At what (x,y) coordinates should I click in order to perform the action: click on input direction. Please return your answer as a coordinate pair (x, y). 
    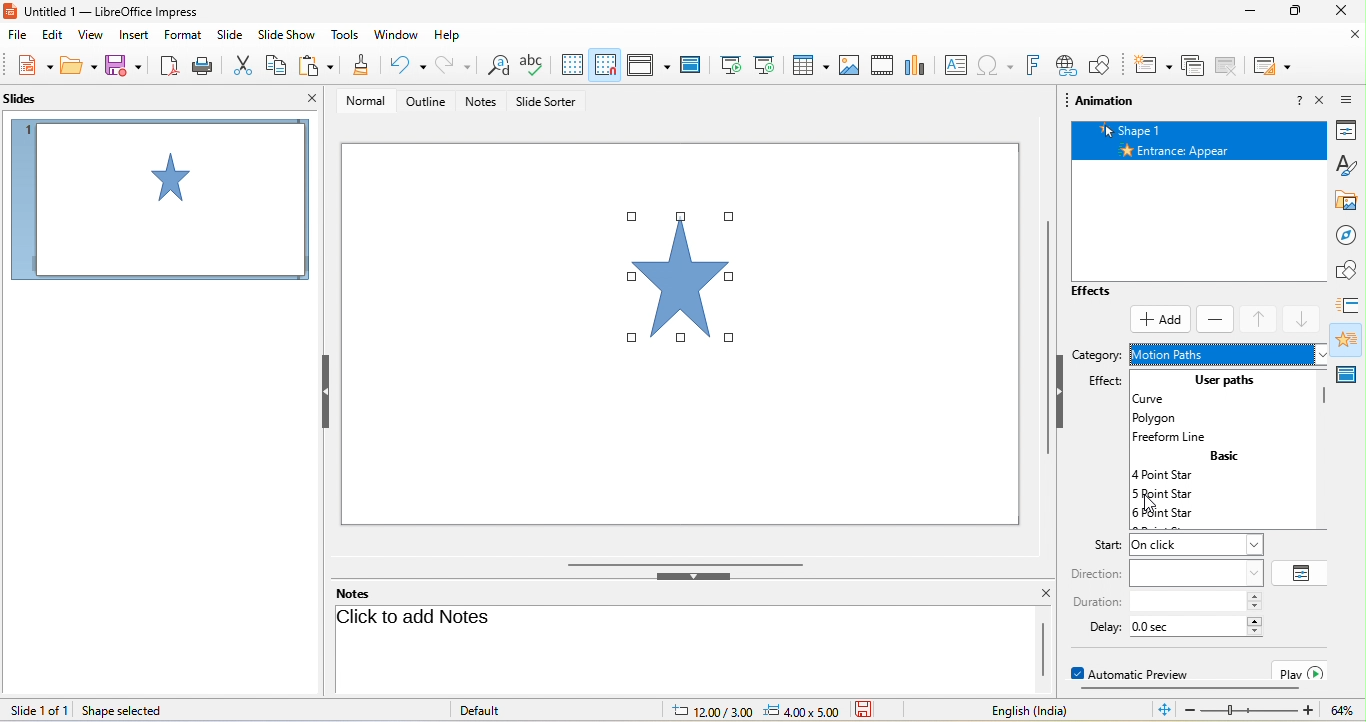
    Looking at the image, I should click on (1196, 572).